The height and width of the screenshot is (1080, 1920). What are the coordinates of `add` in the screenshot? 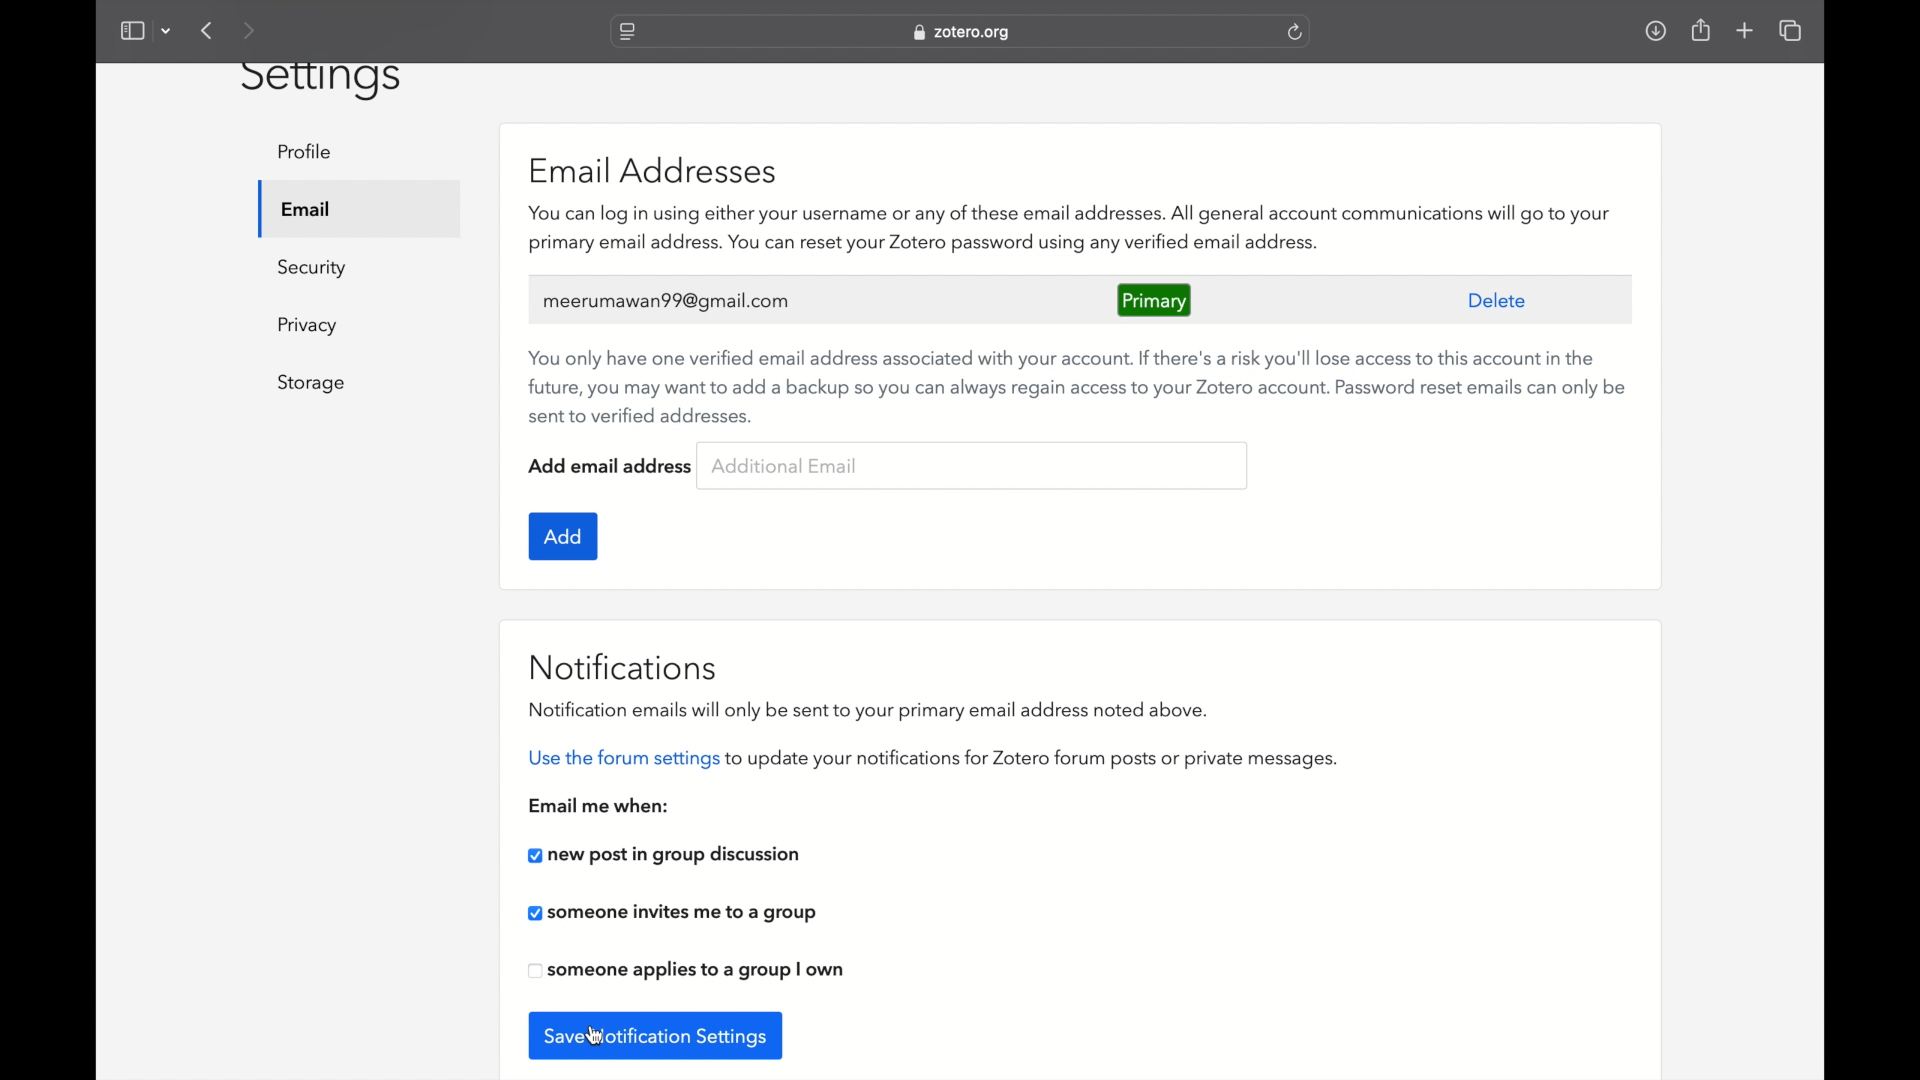 It's located at (565, 535).